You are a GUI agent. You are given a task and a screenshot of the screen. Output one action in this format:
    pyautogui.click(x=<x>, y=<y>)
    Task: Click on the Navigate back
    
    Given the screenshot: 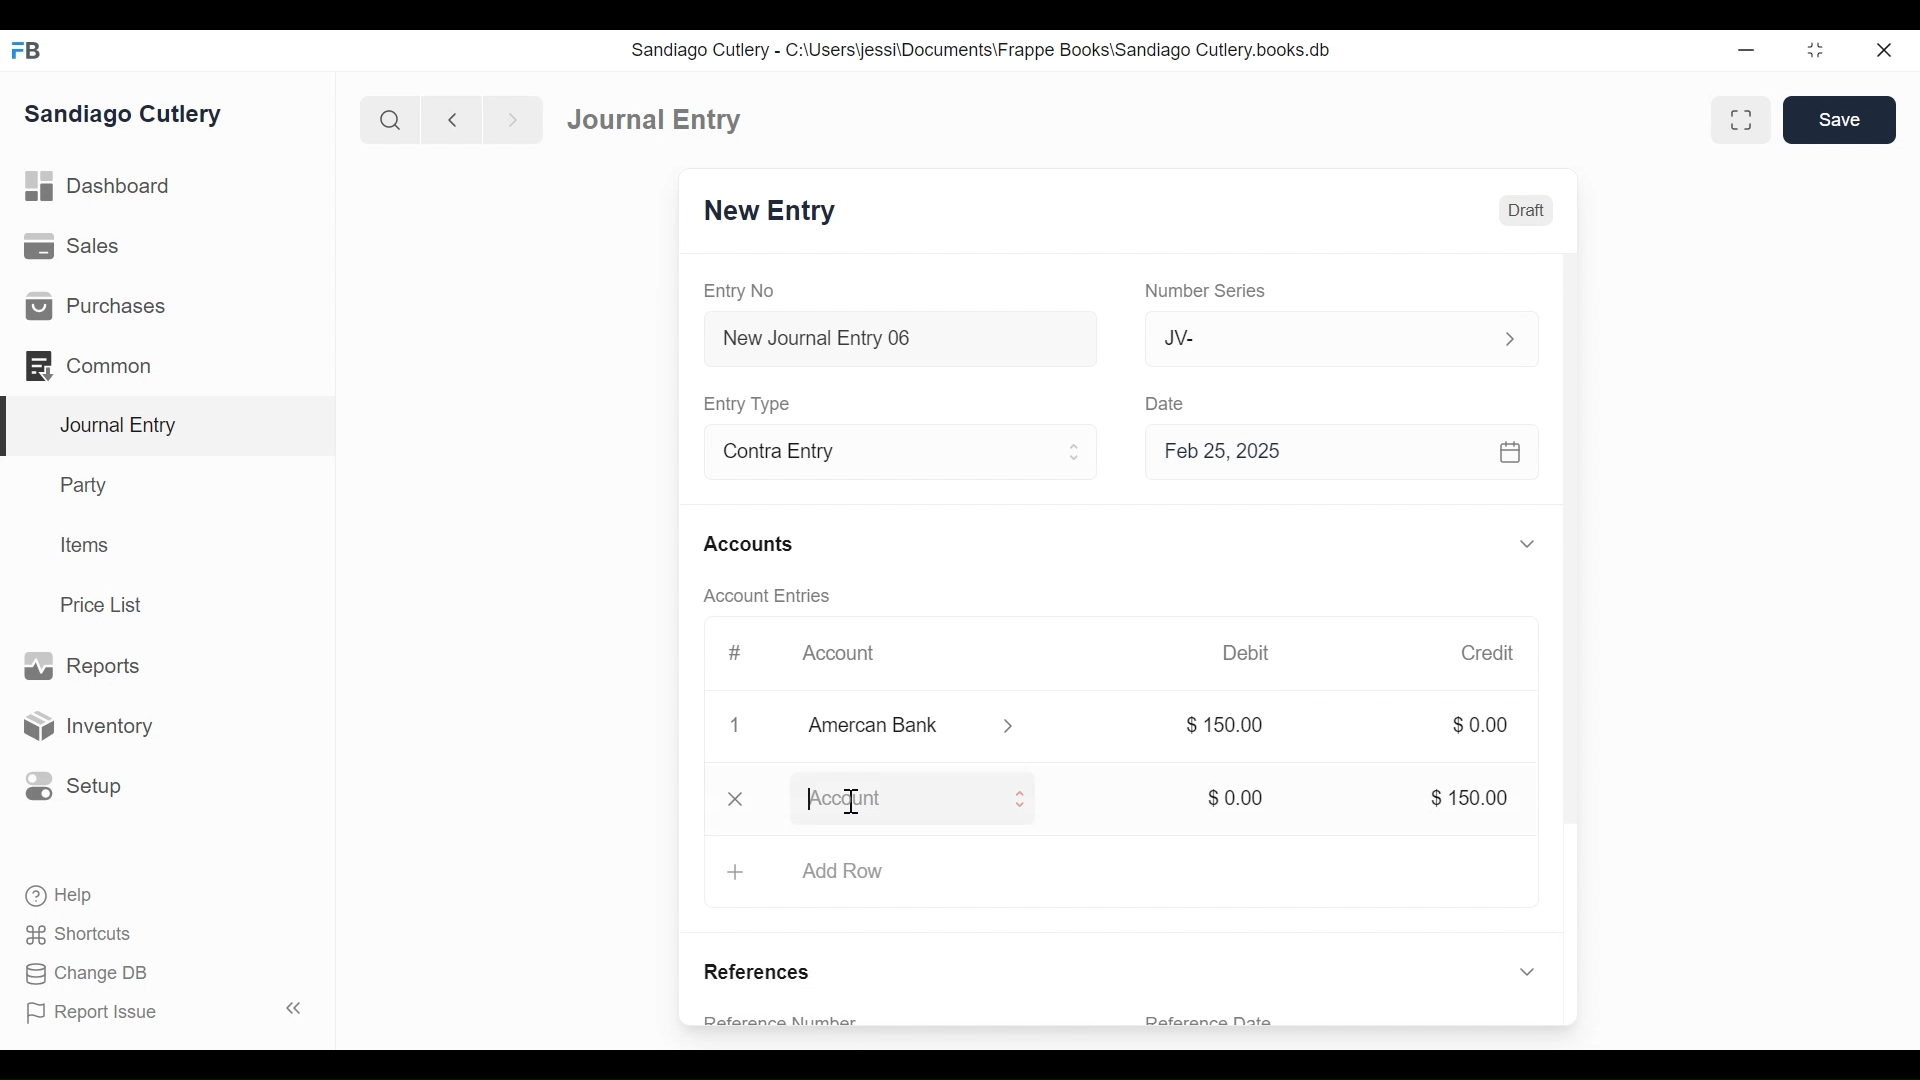 What is the action you would take?
    pyautogui.click(x=452, y=122)
    